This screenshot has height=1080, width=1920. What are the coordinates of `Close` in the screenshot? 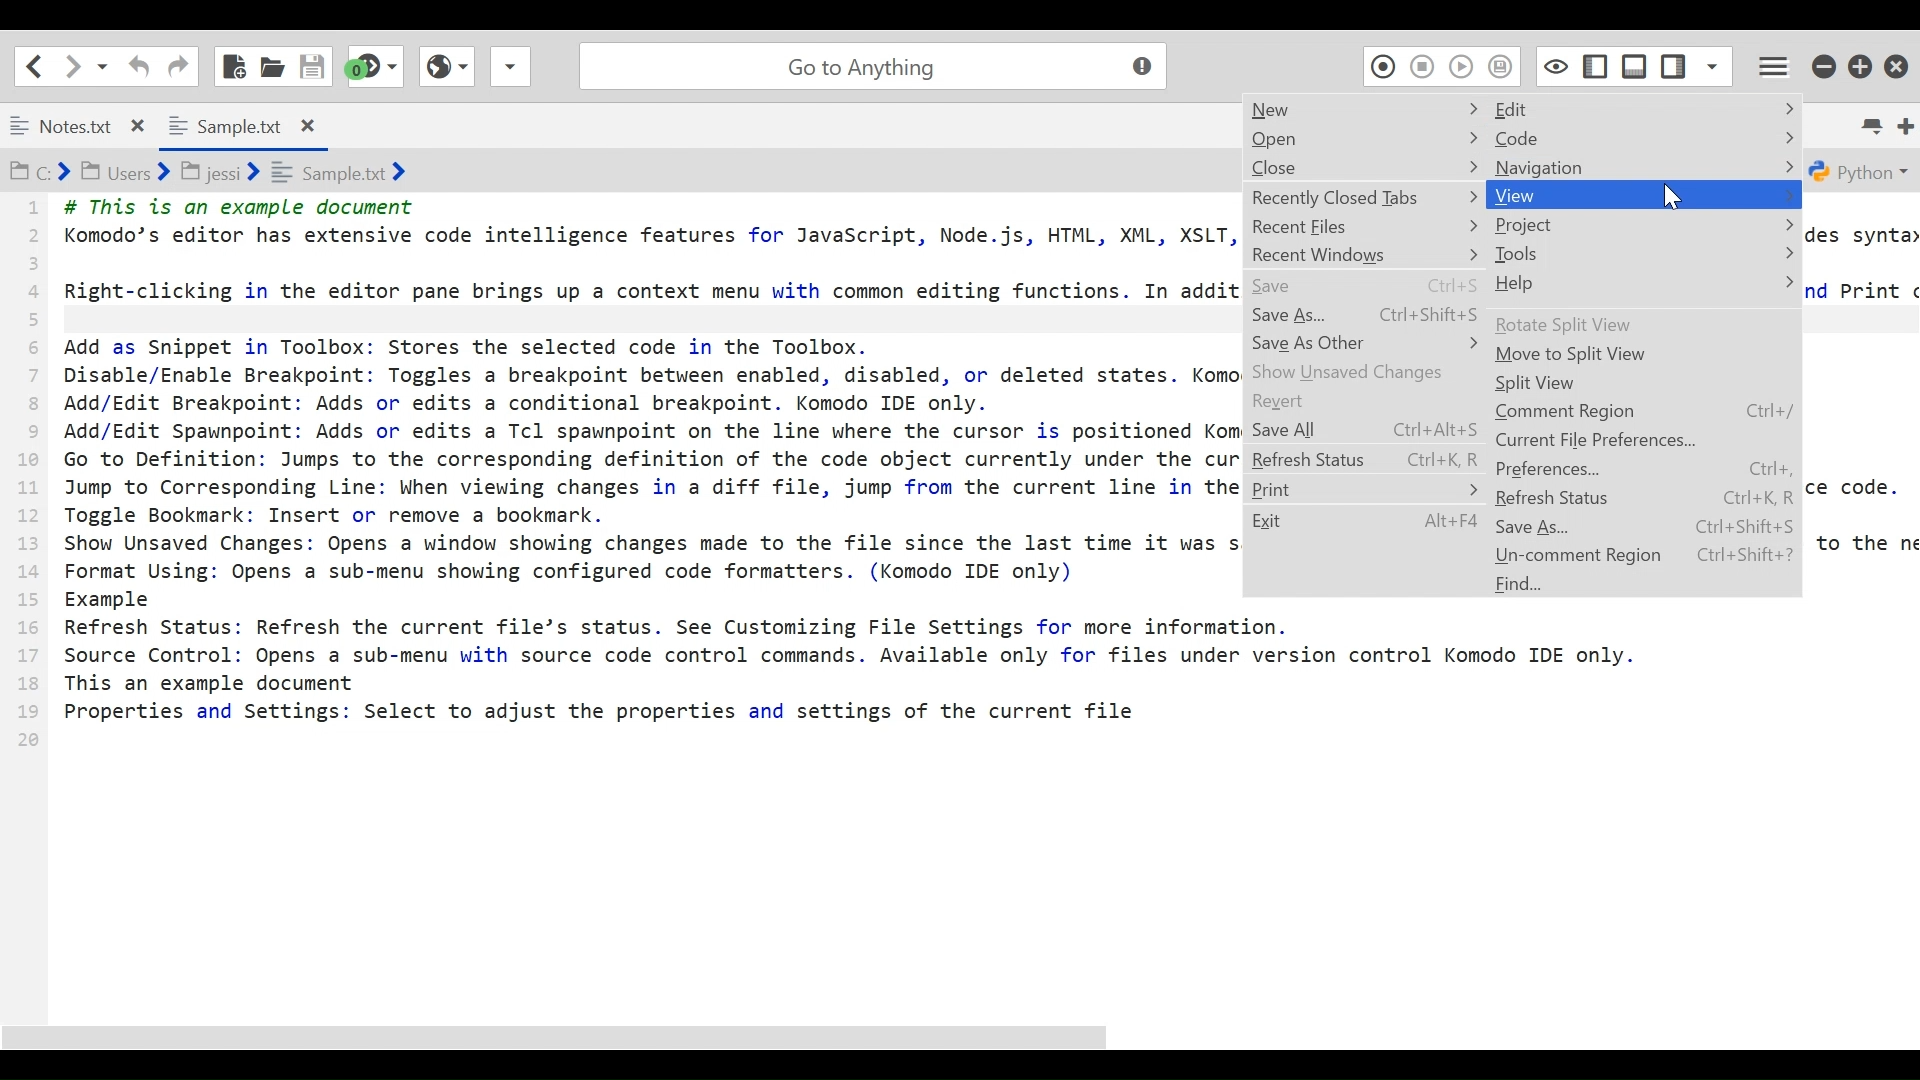 It's located at (1367, 167).